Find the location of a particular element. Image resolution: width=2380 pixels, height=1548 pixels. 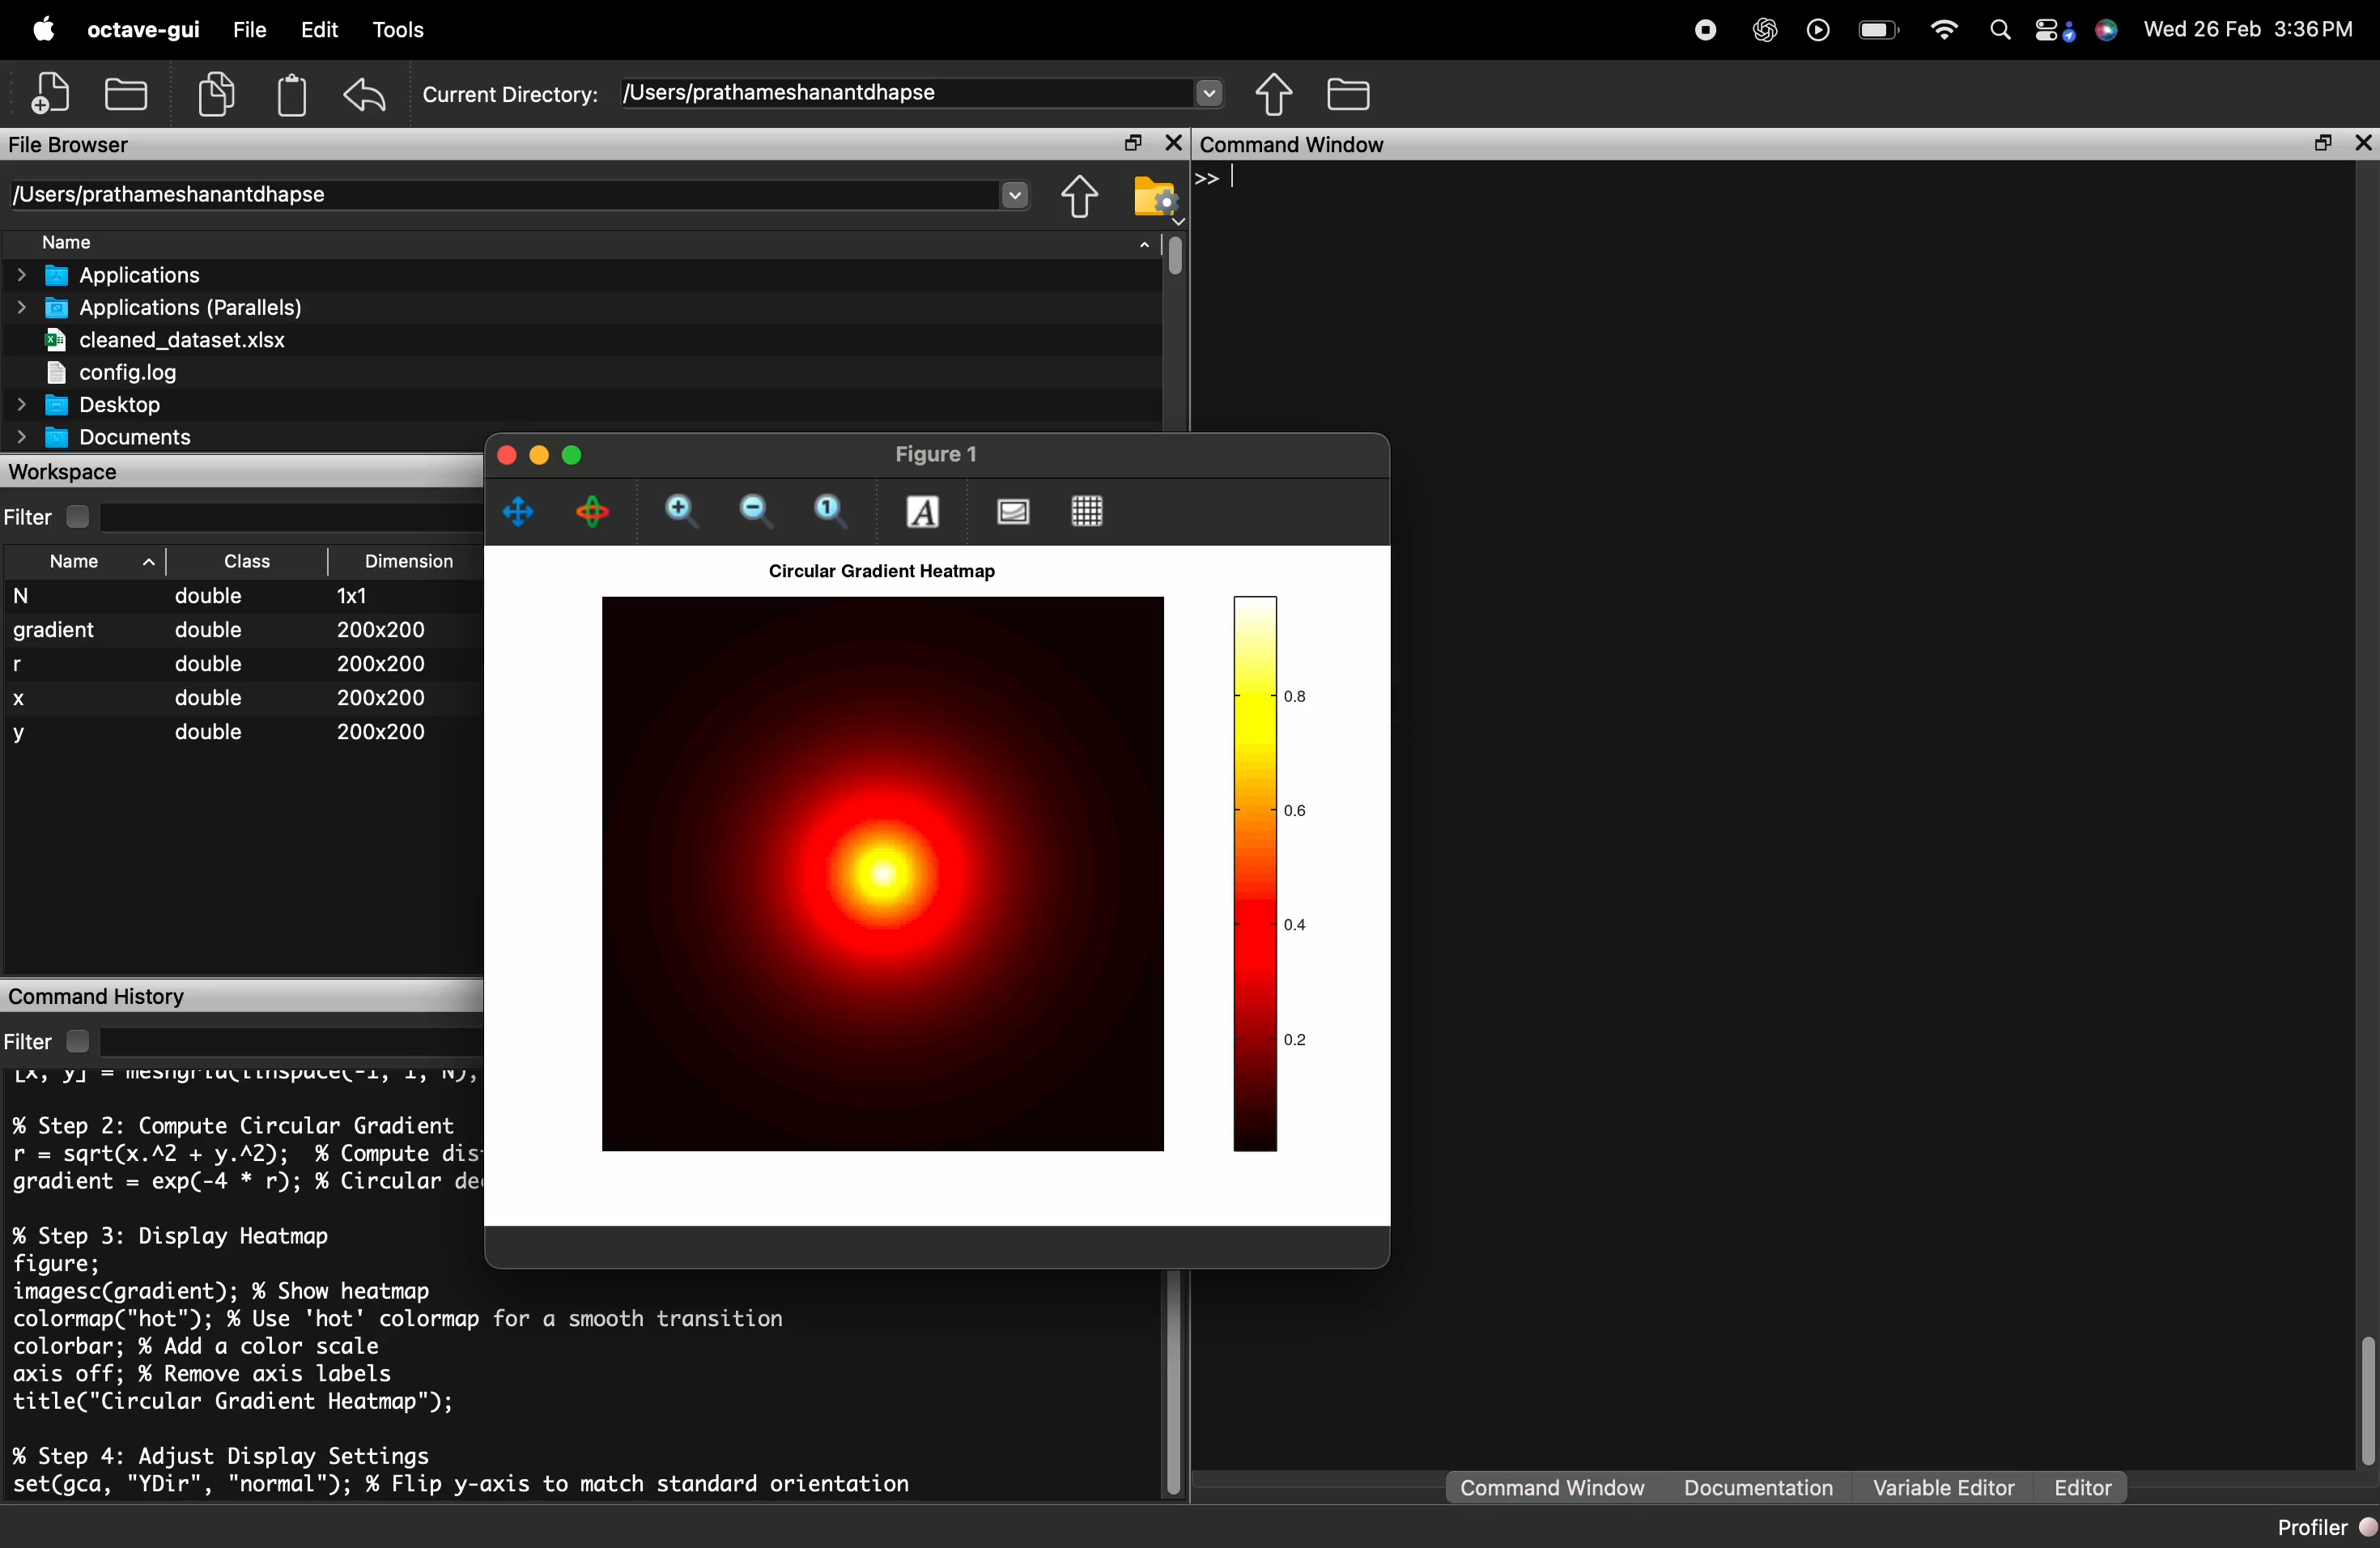

x is located at coordinates (24, 701).